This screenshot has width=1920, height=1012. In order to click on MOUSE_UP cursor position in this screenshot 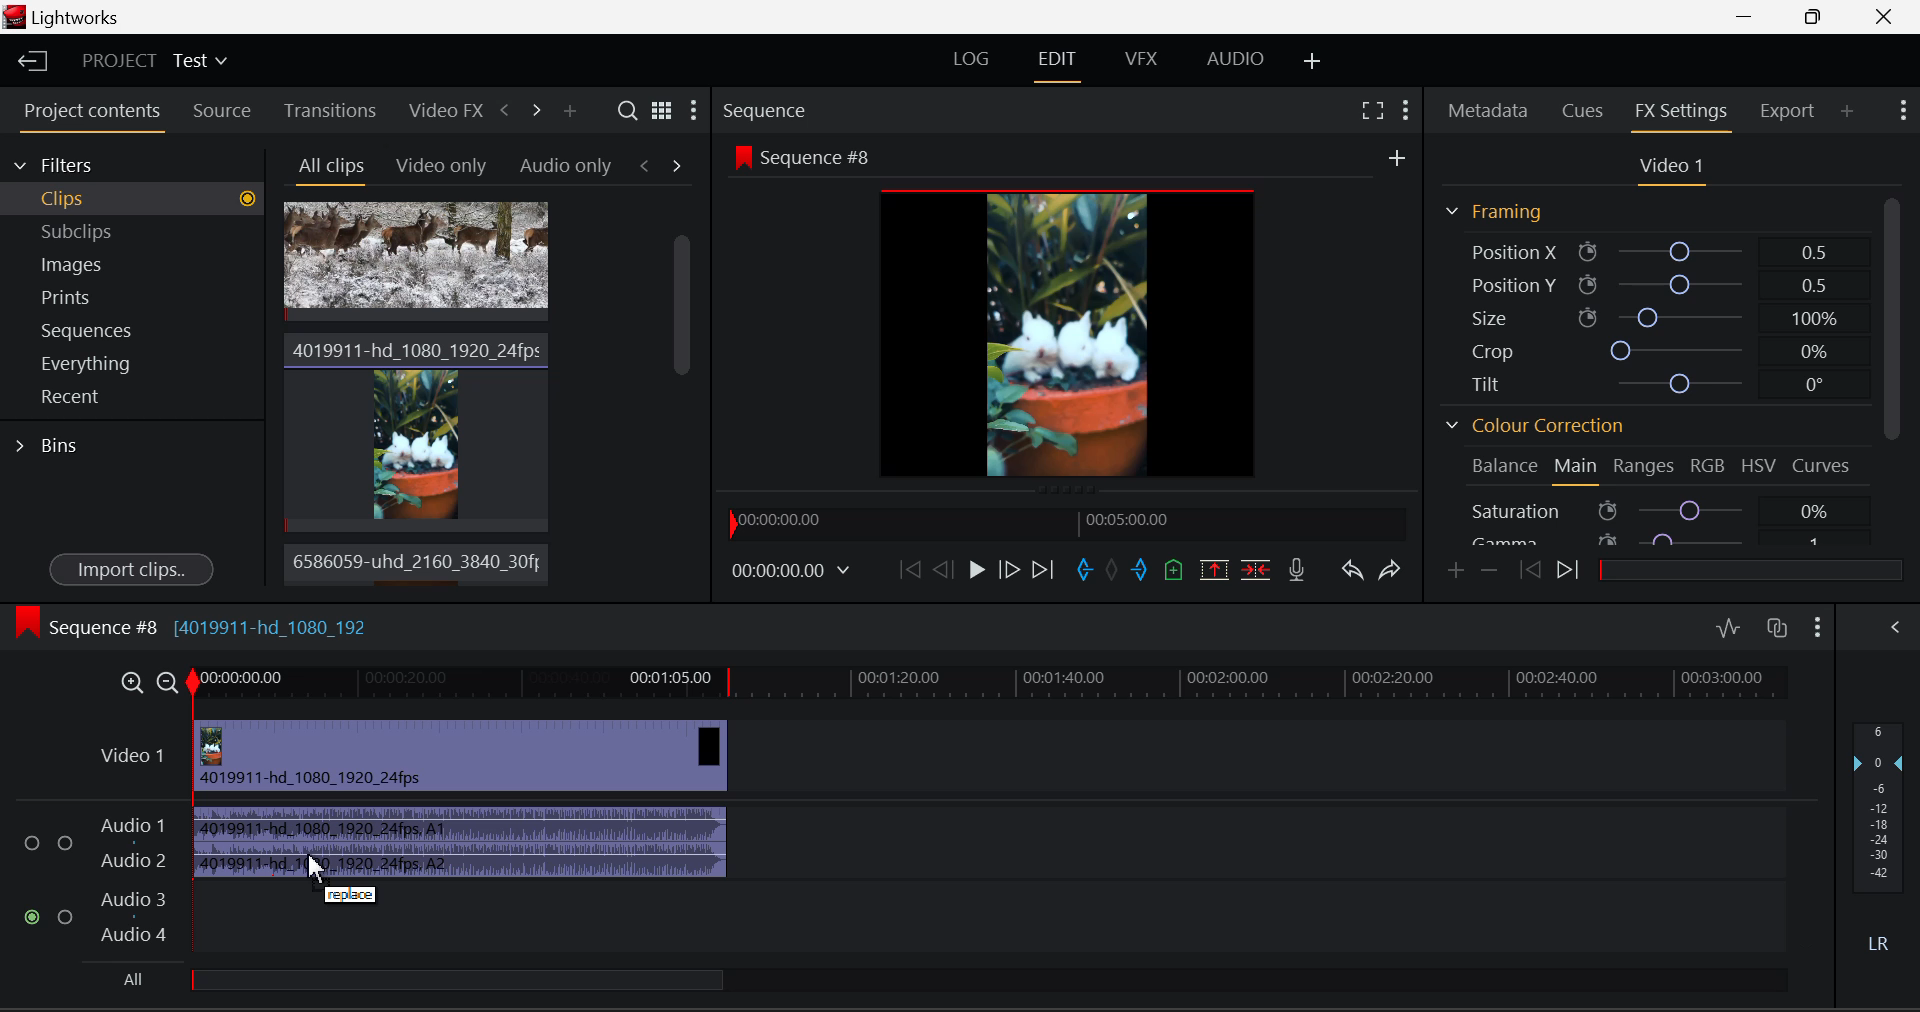, I will do `click(313, 872)`.